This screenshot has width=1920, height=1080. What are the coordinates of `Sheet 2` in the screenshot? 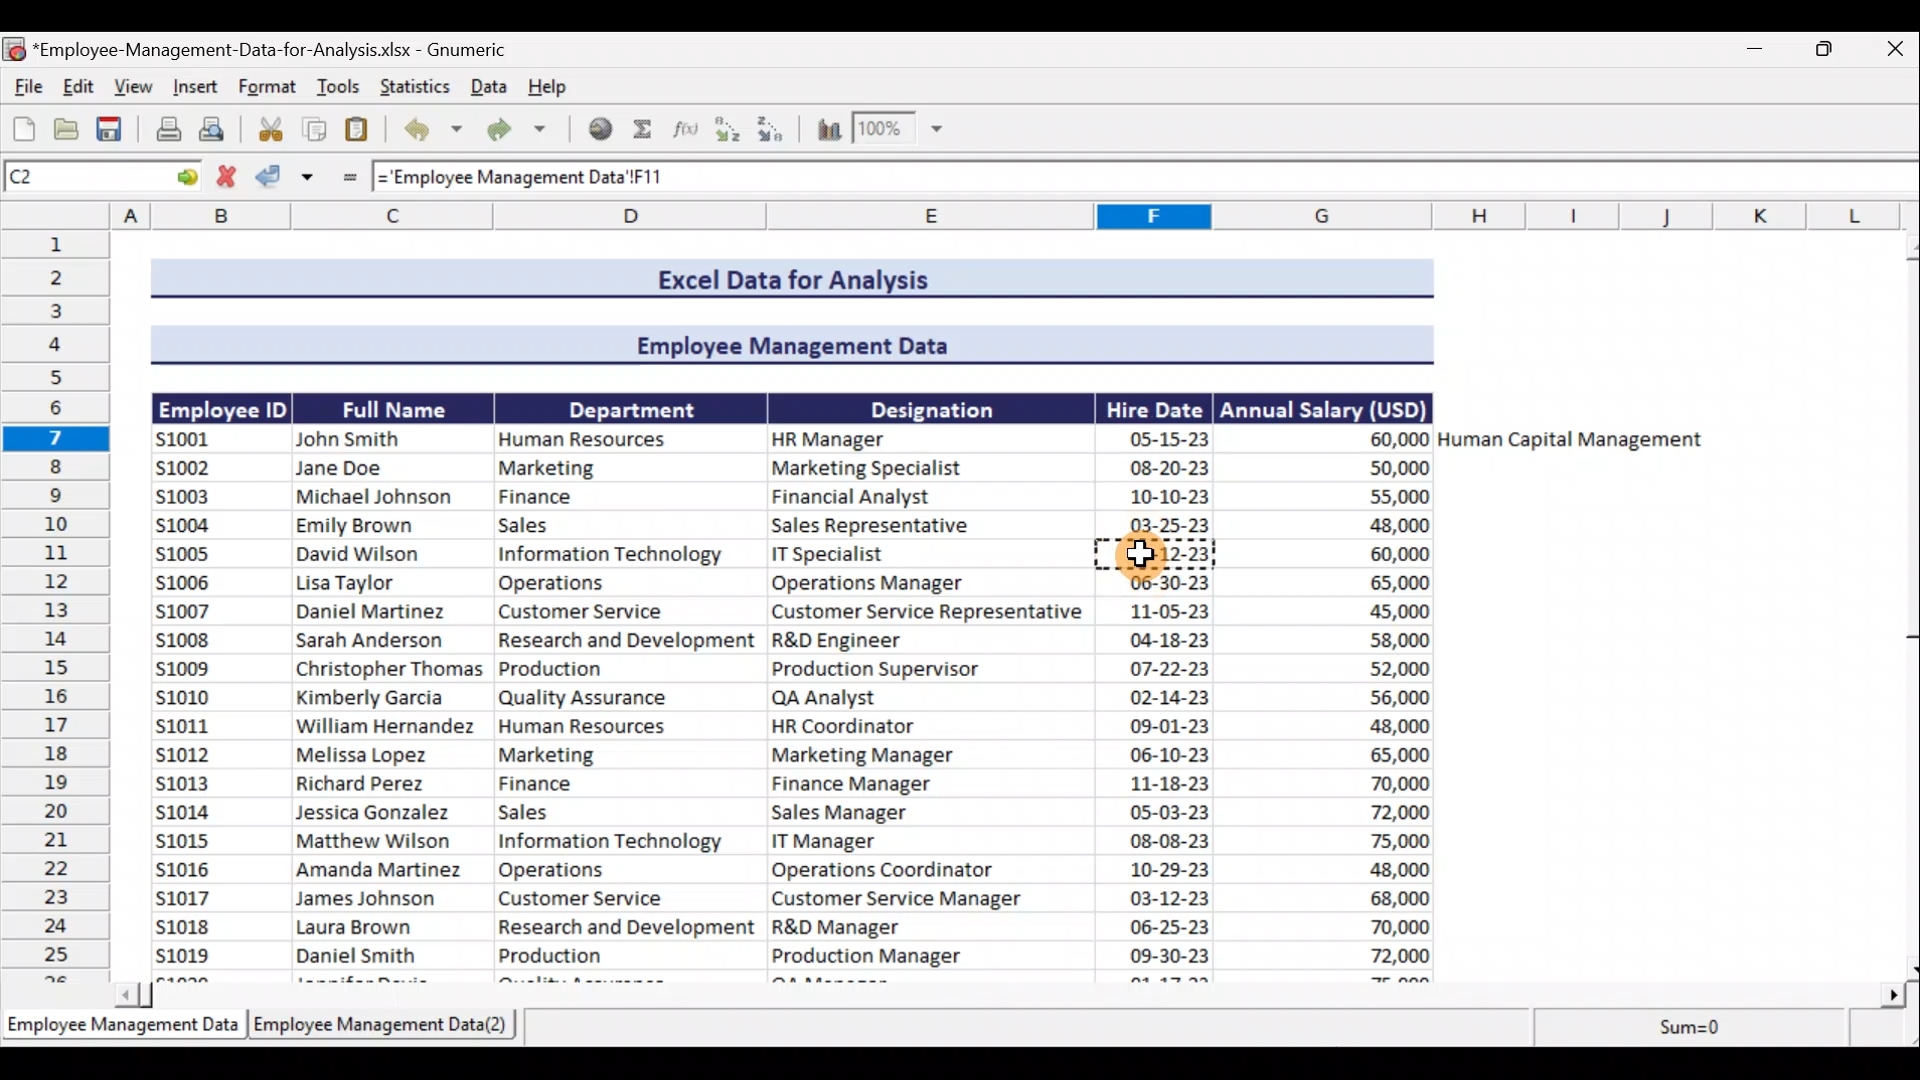 It's located at (391, 1031).